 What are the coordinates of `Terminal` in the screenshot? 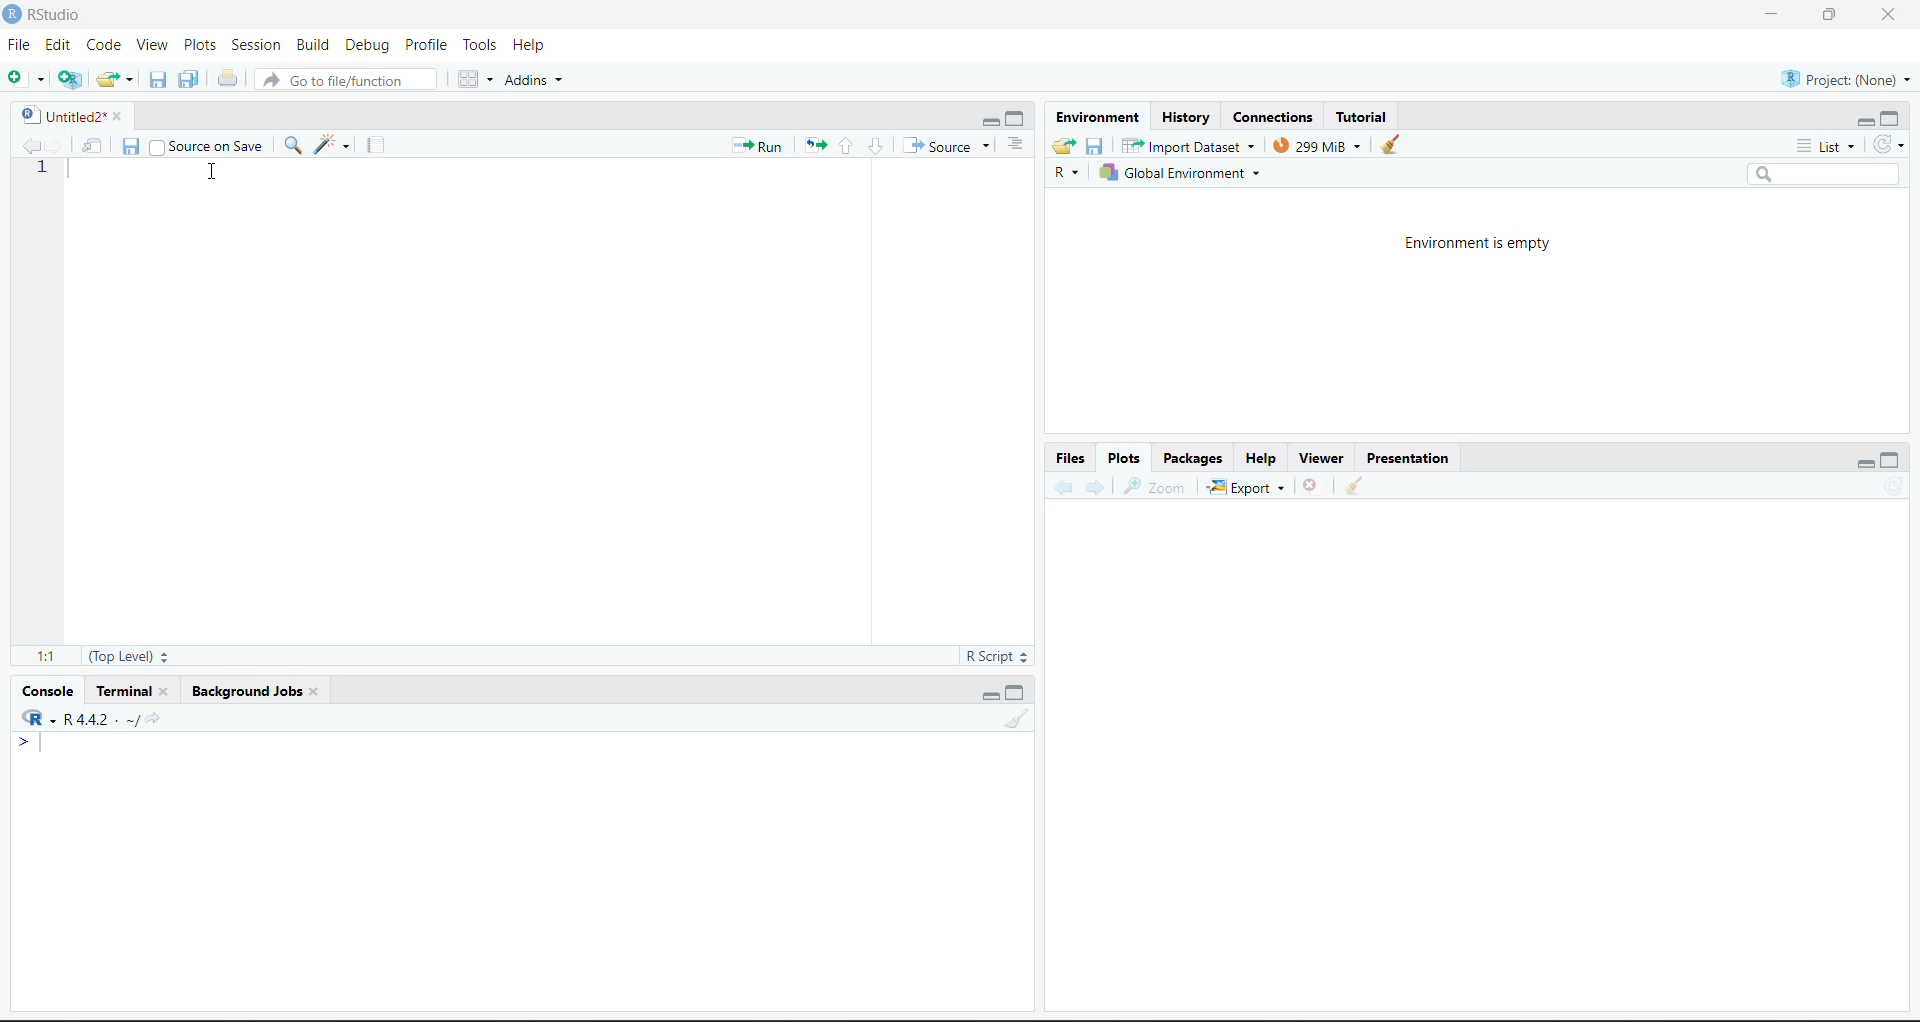 It's located at (122, 691).